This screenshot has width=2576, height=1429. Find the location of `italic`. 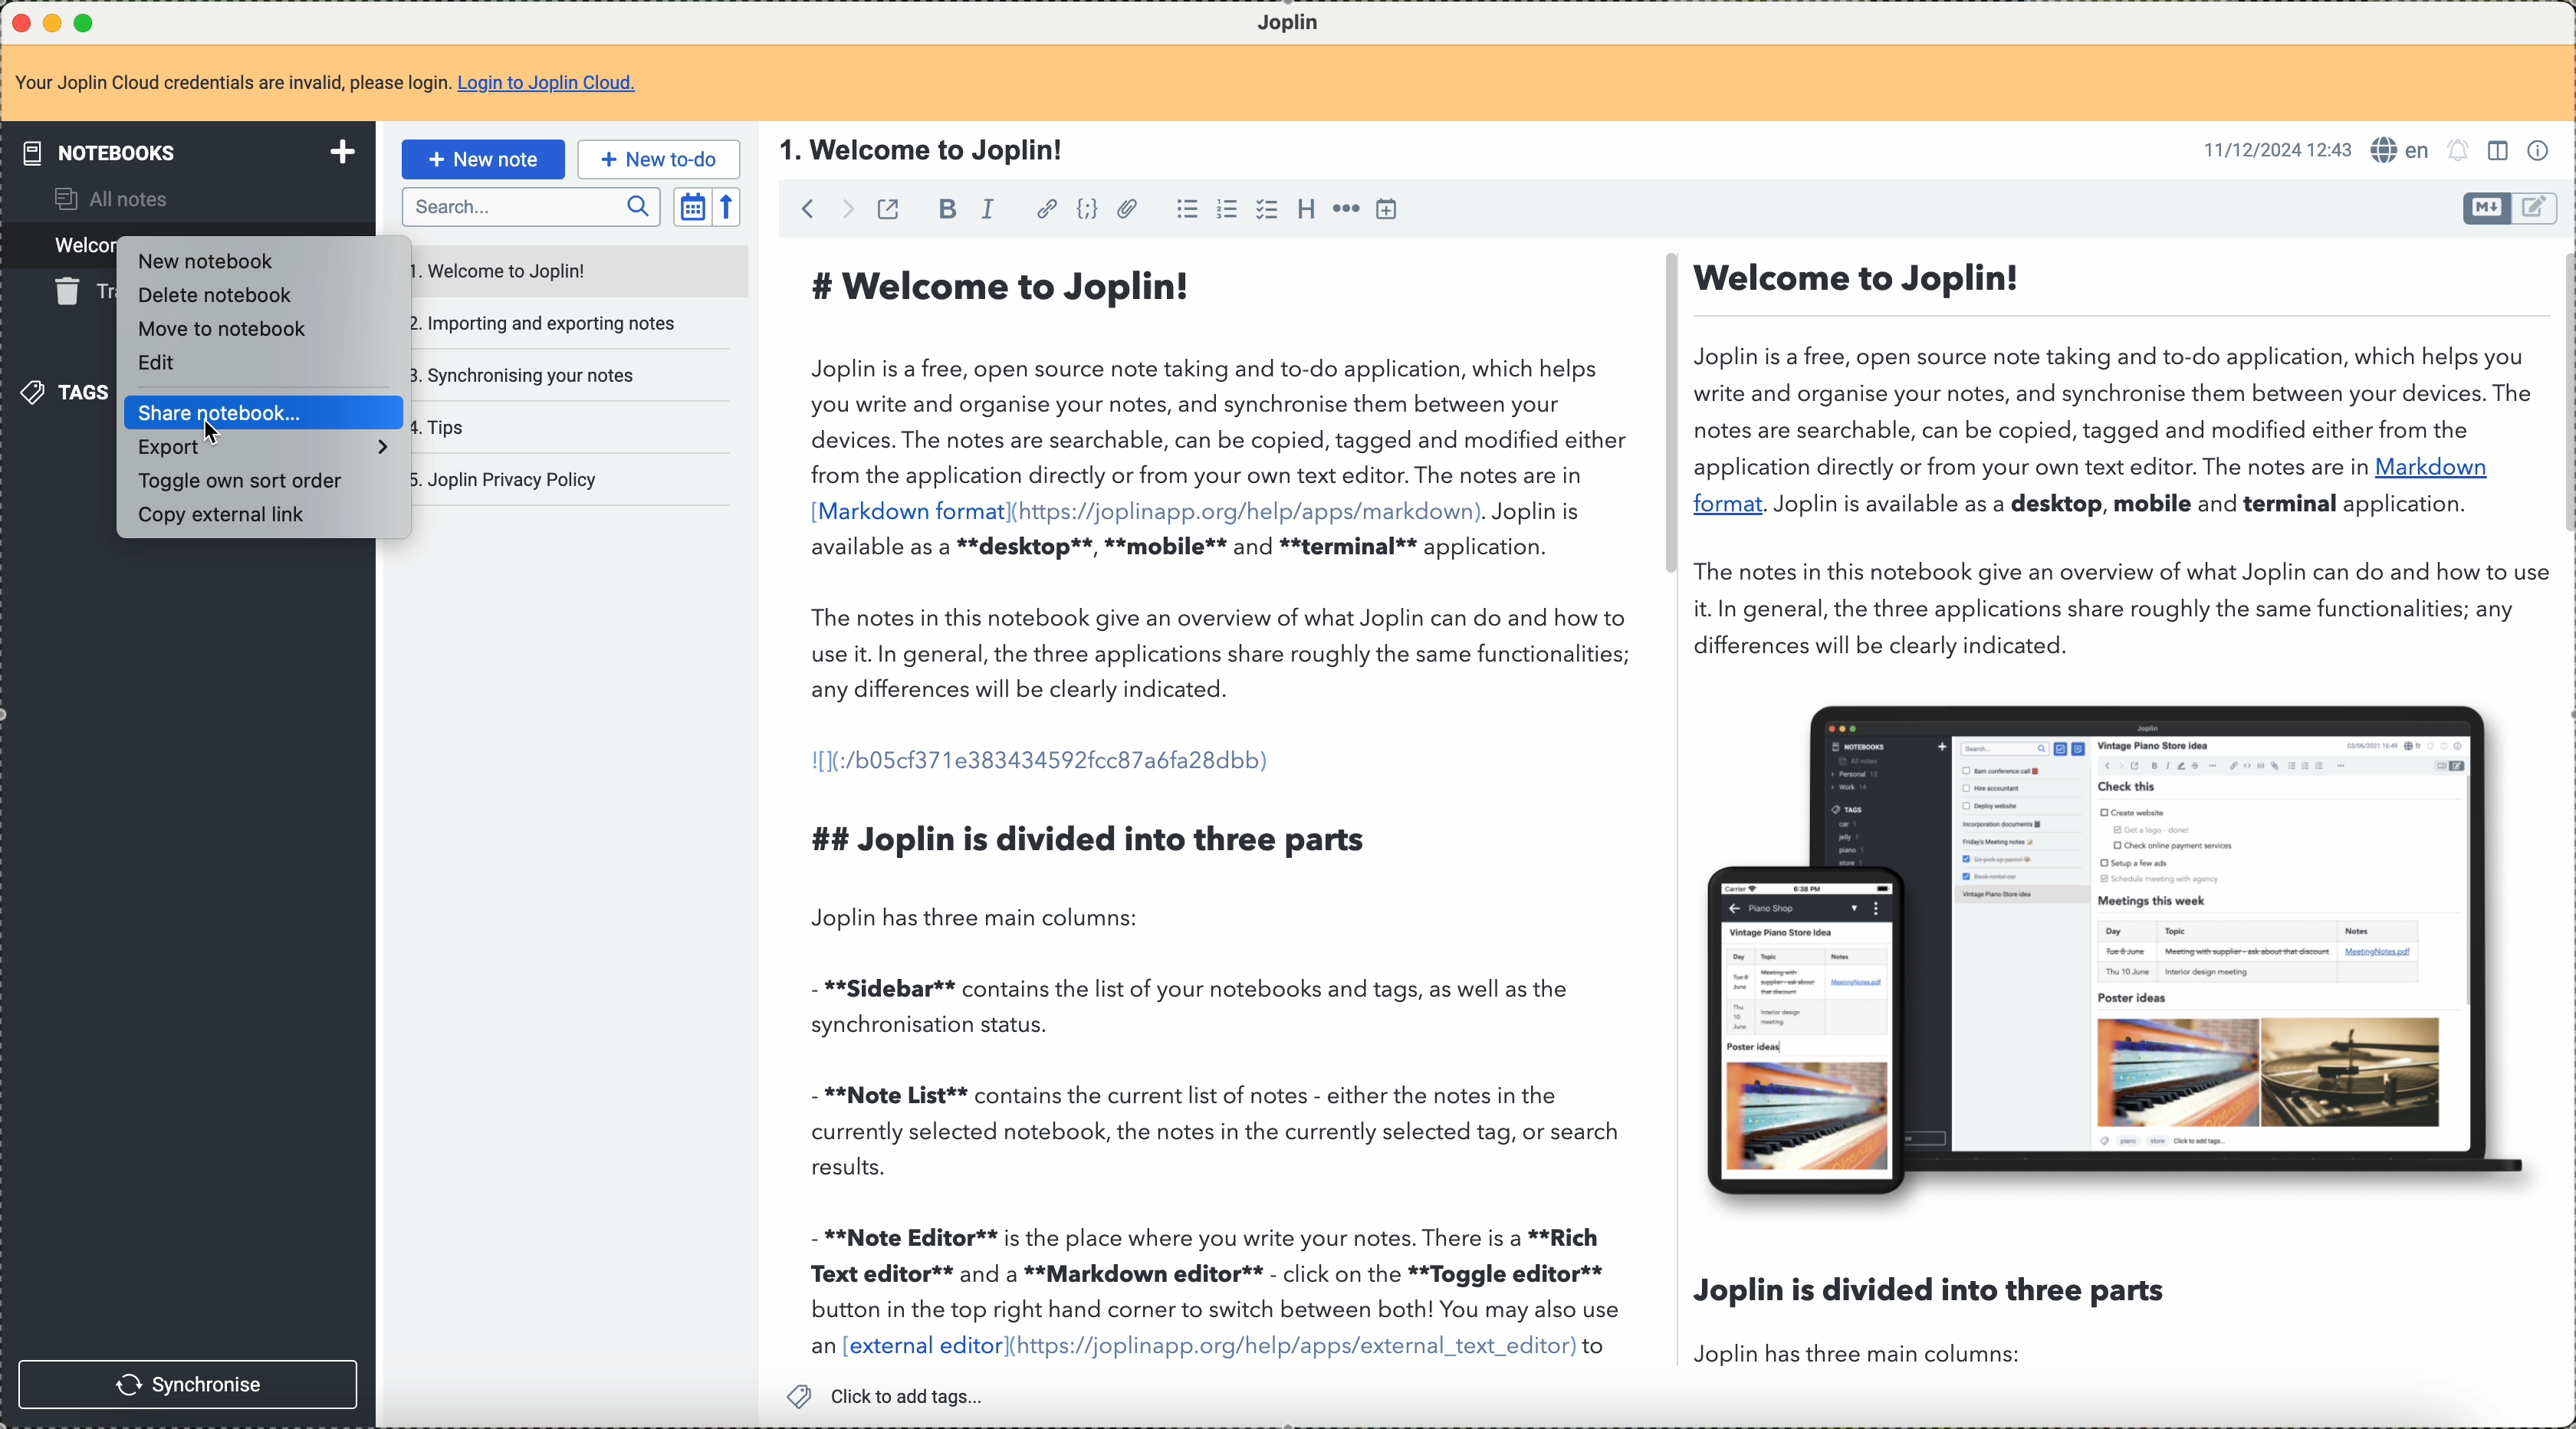

italic is located at coordinates (991, 209).